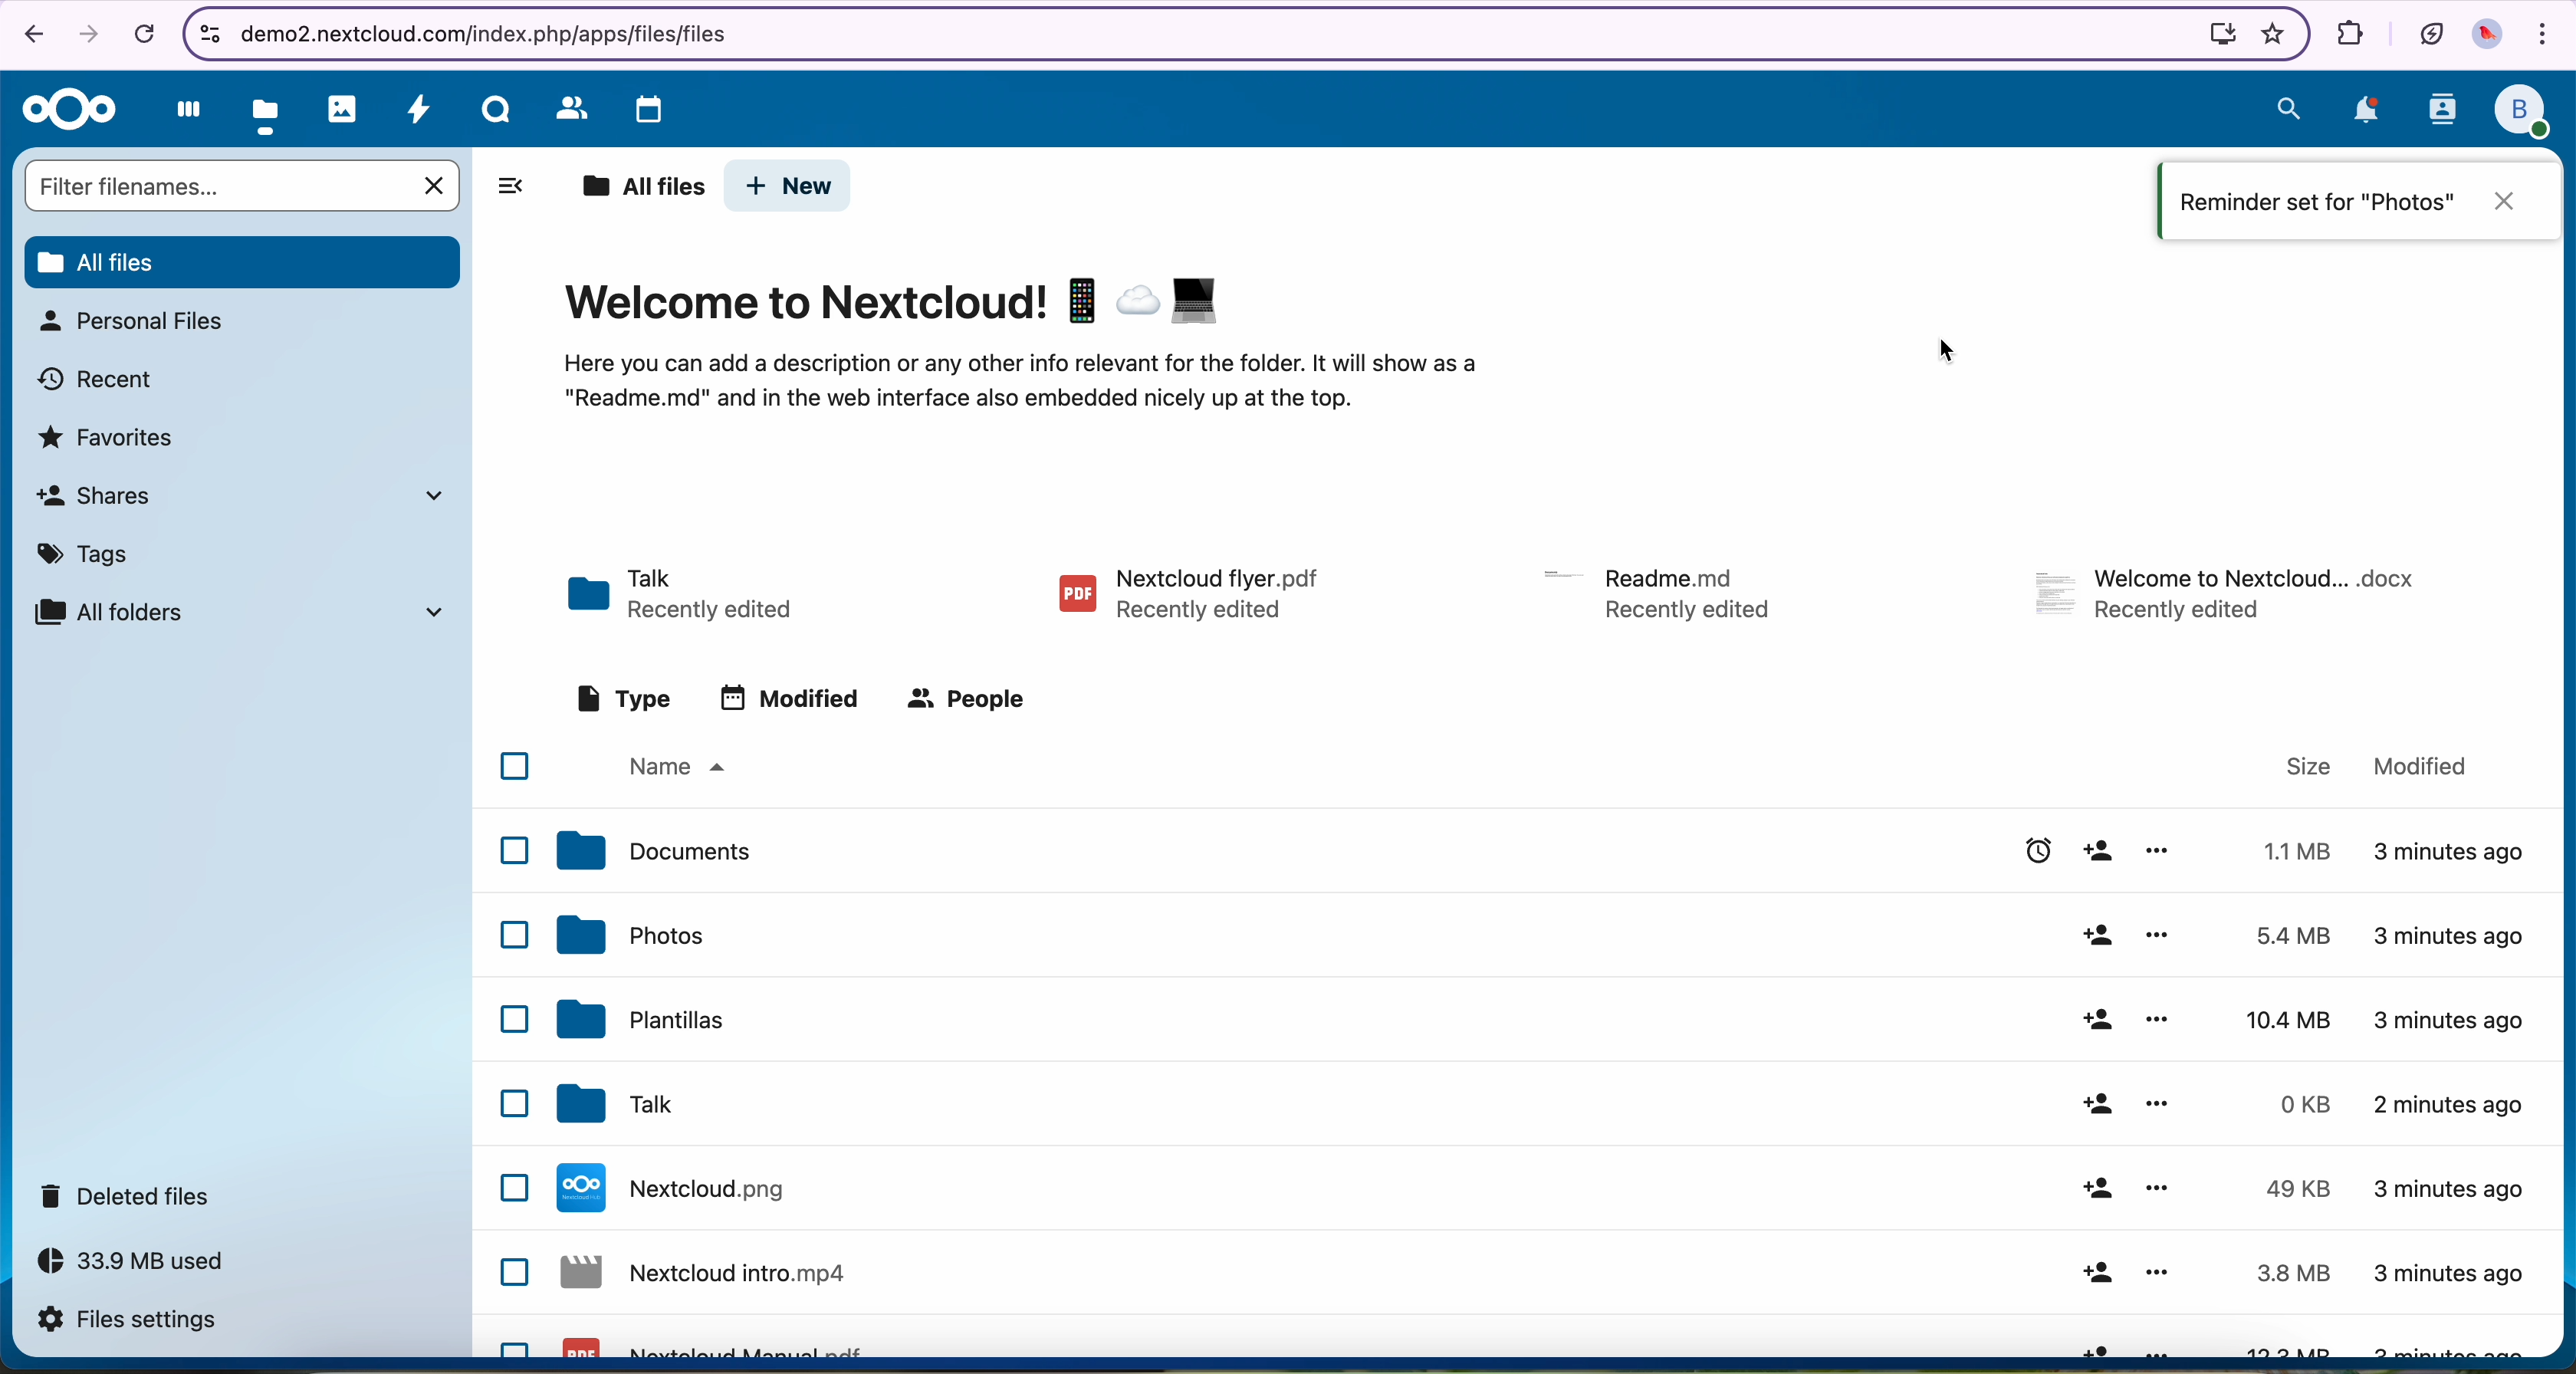  Describe the element at coordinates (109, 439) in the screenshot. I see `favorites` at that location.